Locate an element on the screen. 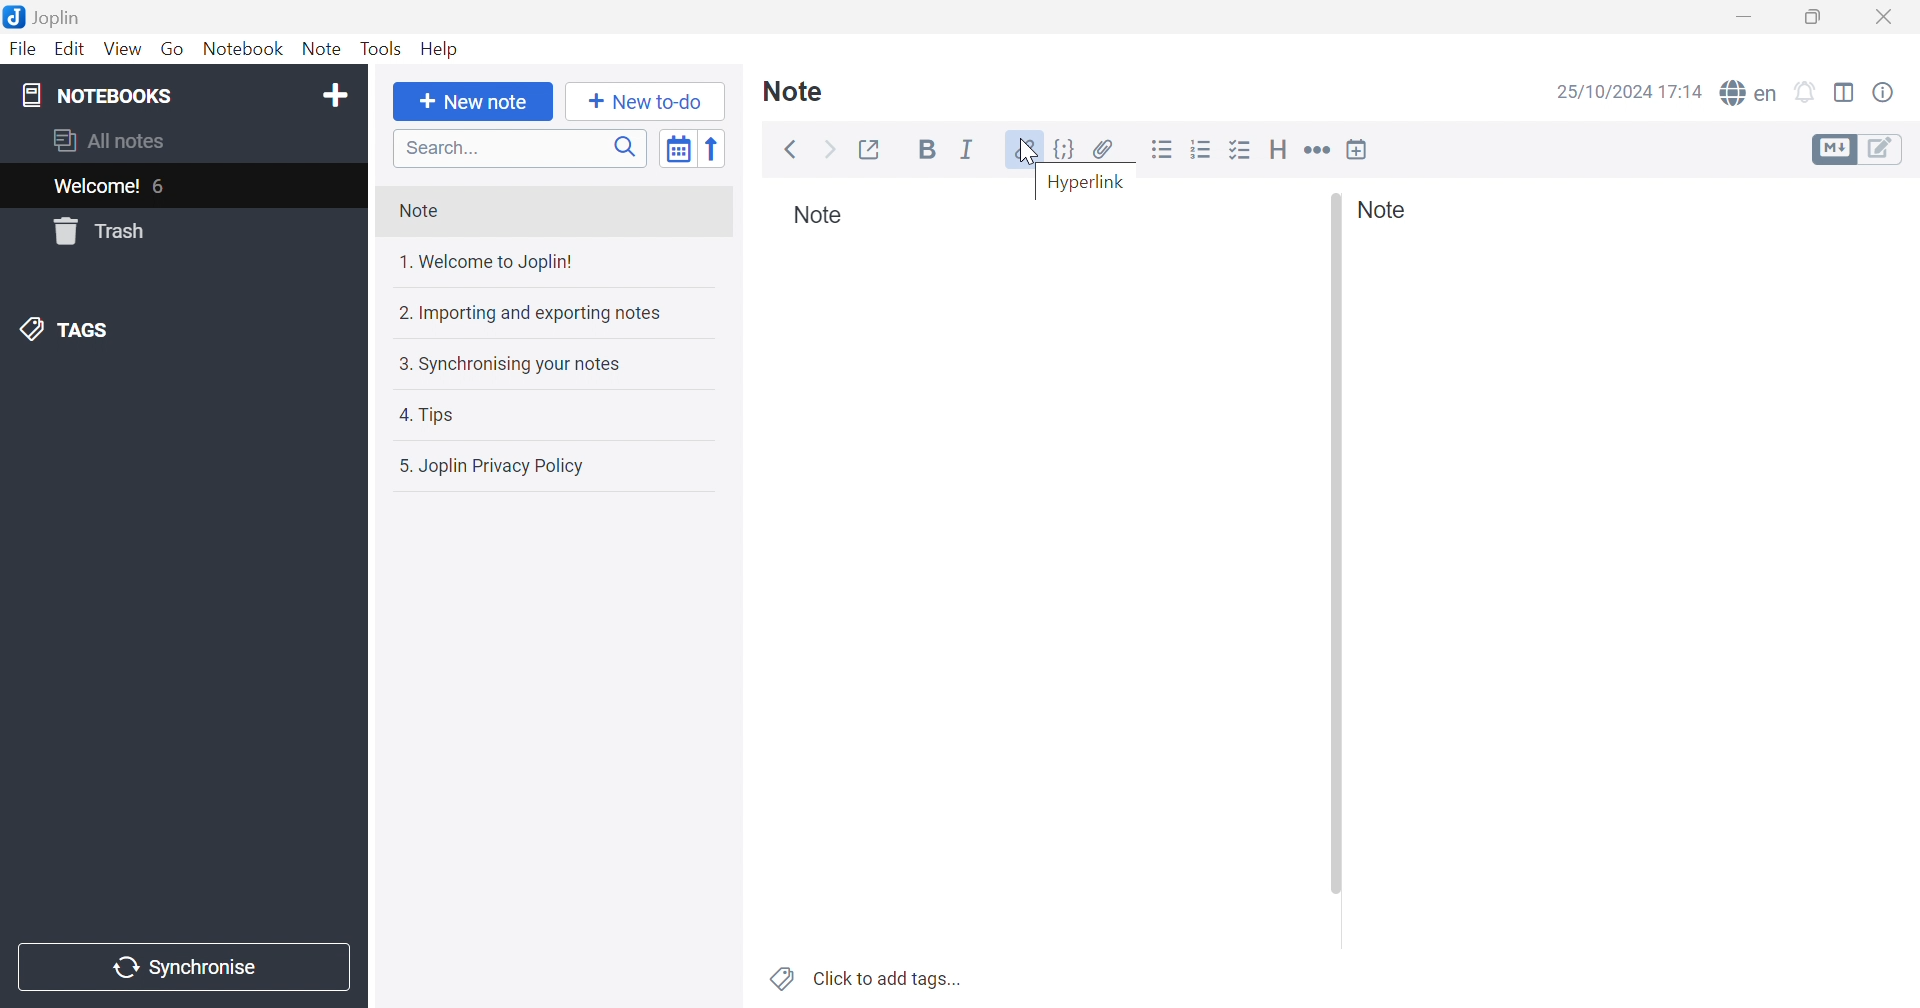 Image resolution: width=1920 pixels, height=1008 pixels. View is located at coordinates (123, 49).